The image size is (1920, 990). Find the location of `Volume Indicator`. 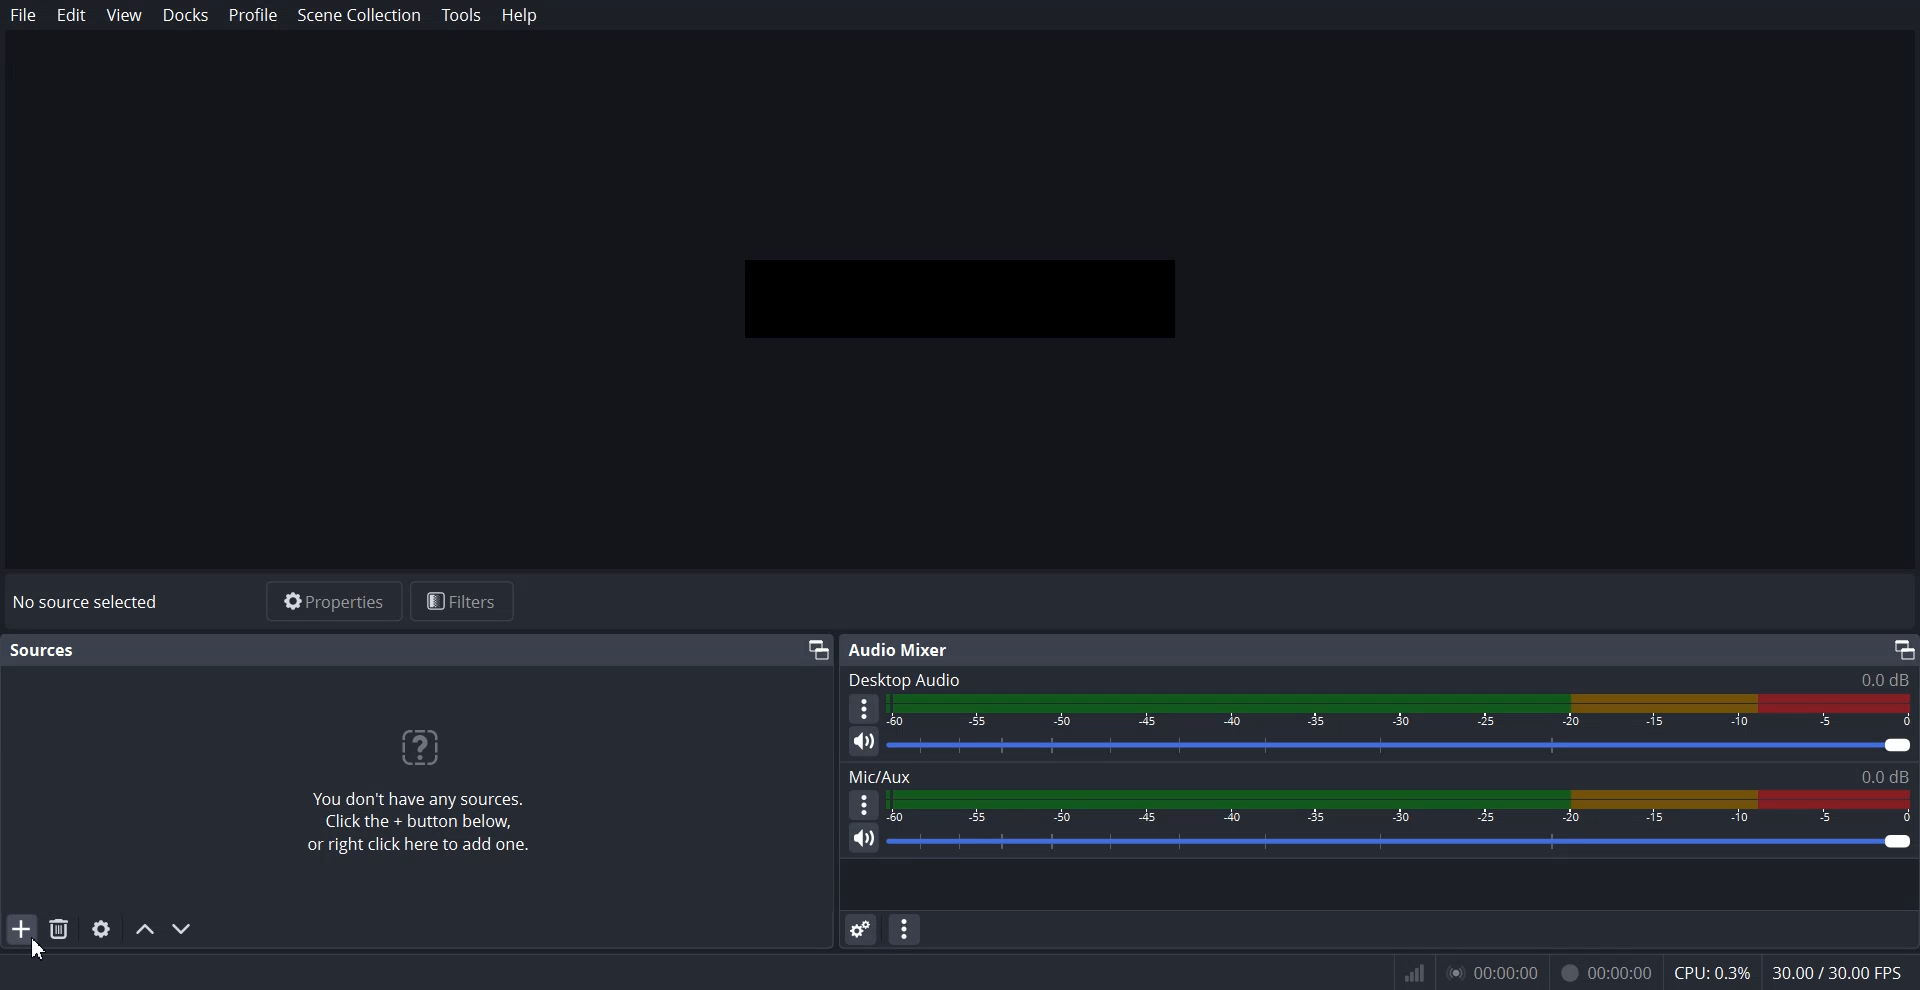

Volume Indicator is located at coordinates (1402, 807).